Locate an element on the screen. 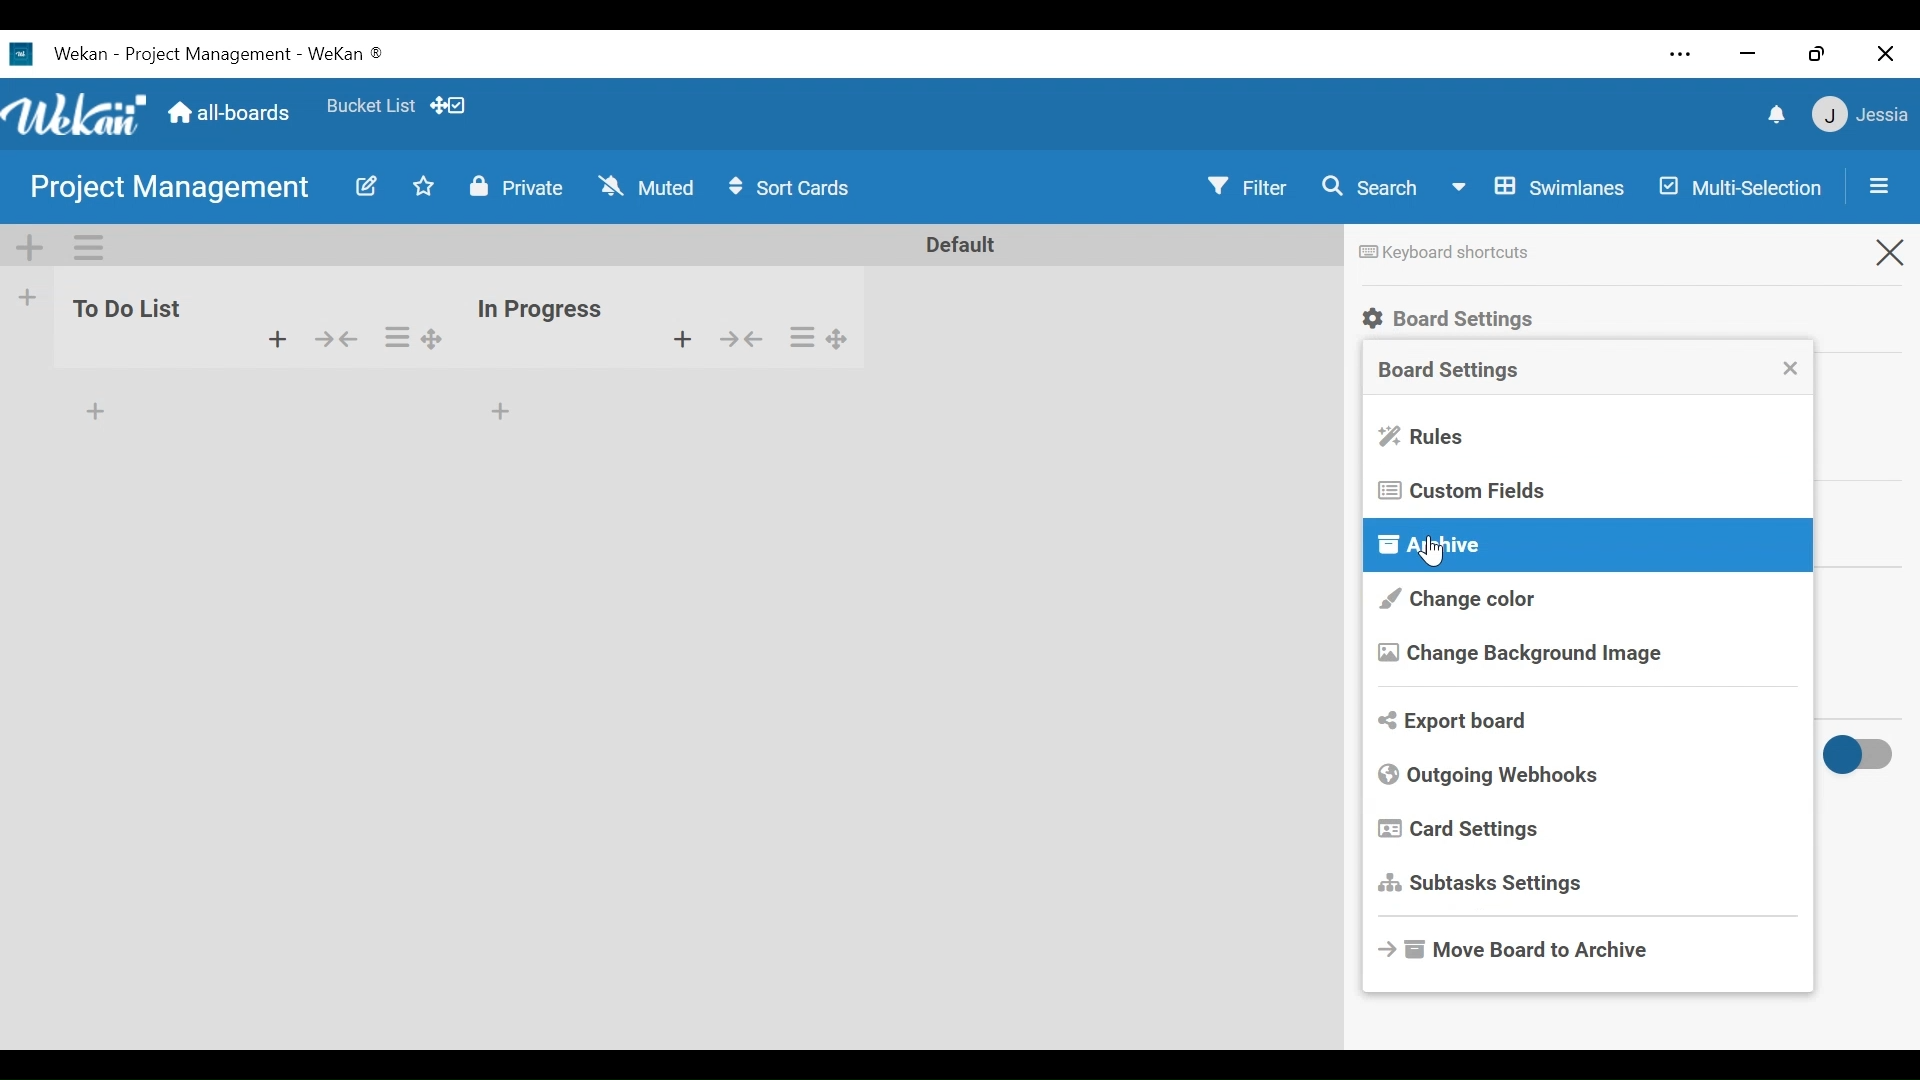 Image resolution: width=1920 pixels, height=1080 pixels. Edit is located at coordinates (365, 188).